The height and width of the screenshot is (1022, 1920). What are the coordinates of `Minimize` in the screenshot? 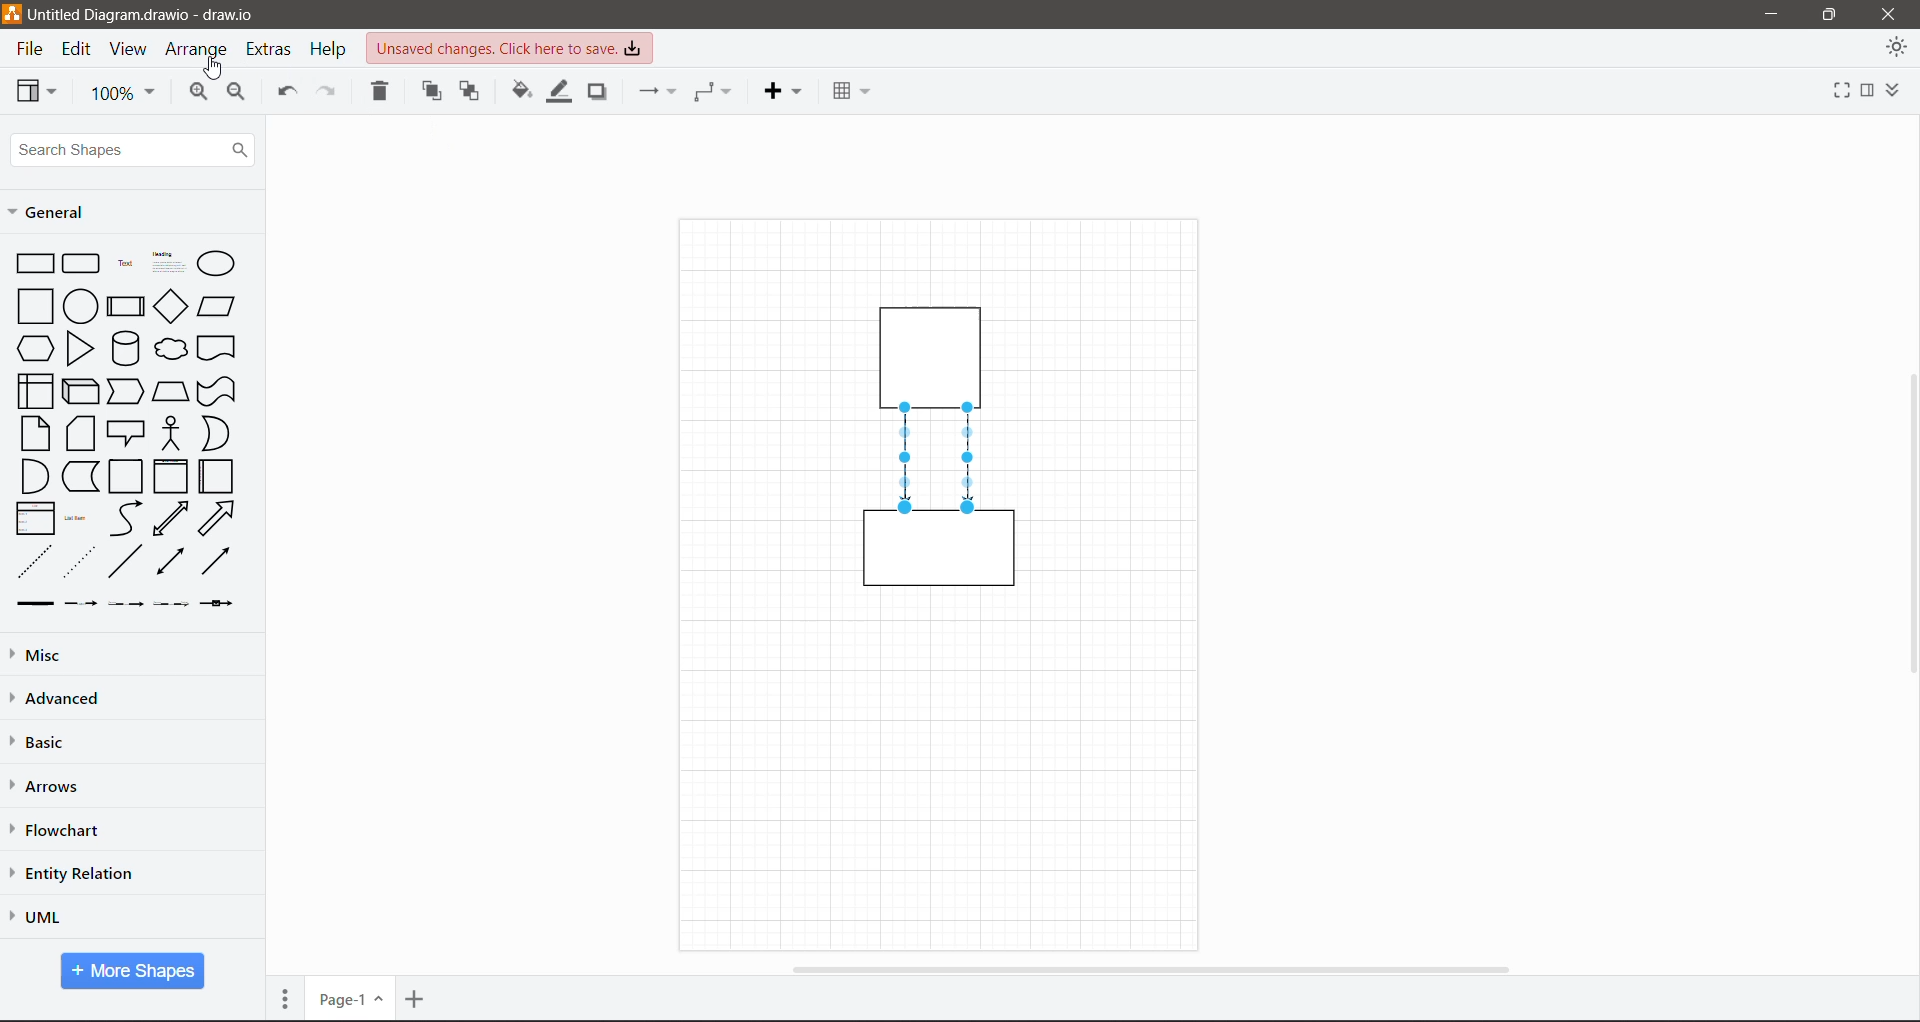 It's located at (1766, 15).